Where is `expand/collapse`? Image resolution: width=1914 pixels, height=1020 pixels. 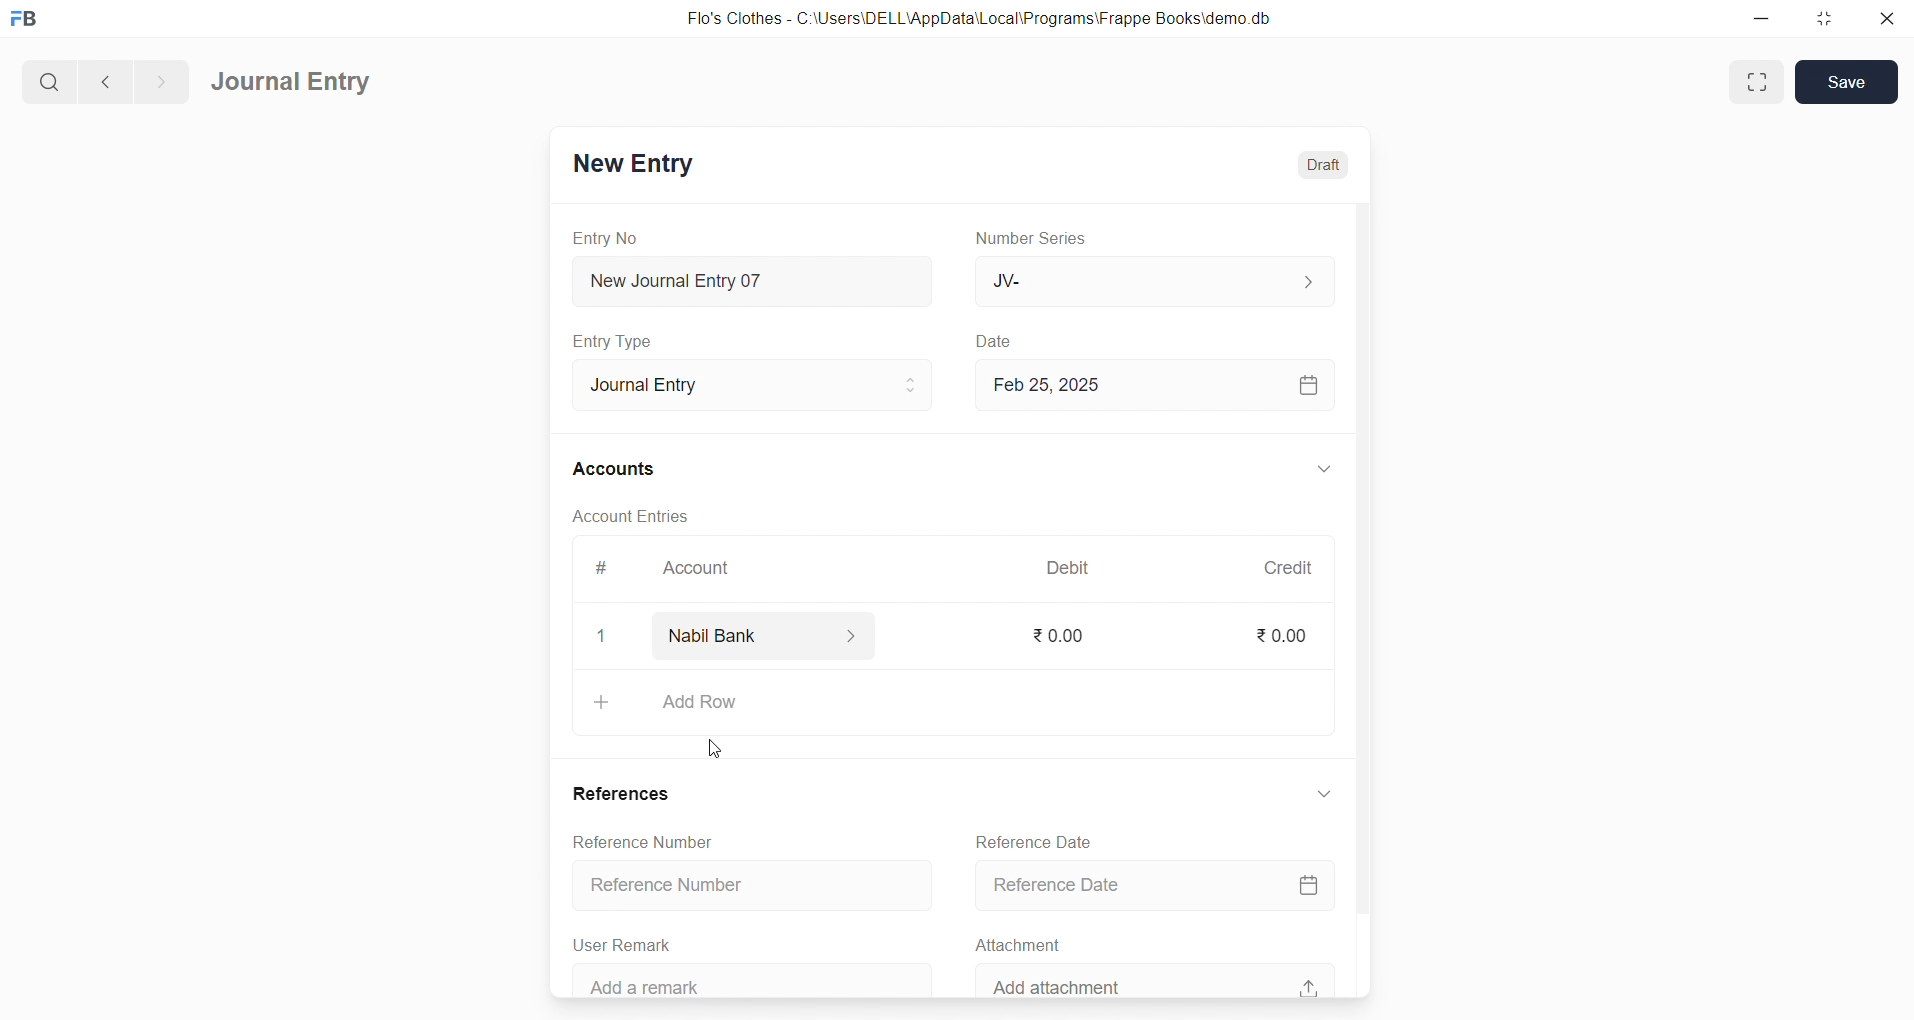
expand/collapse is located at coordinates (1323, 470).